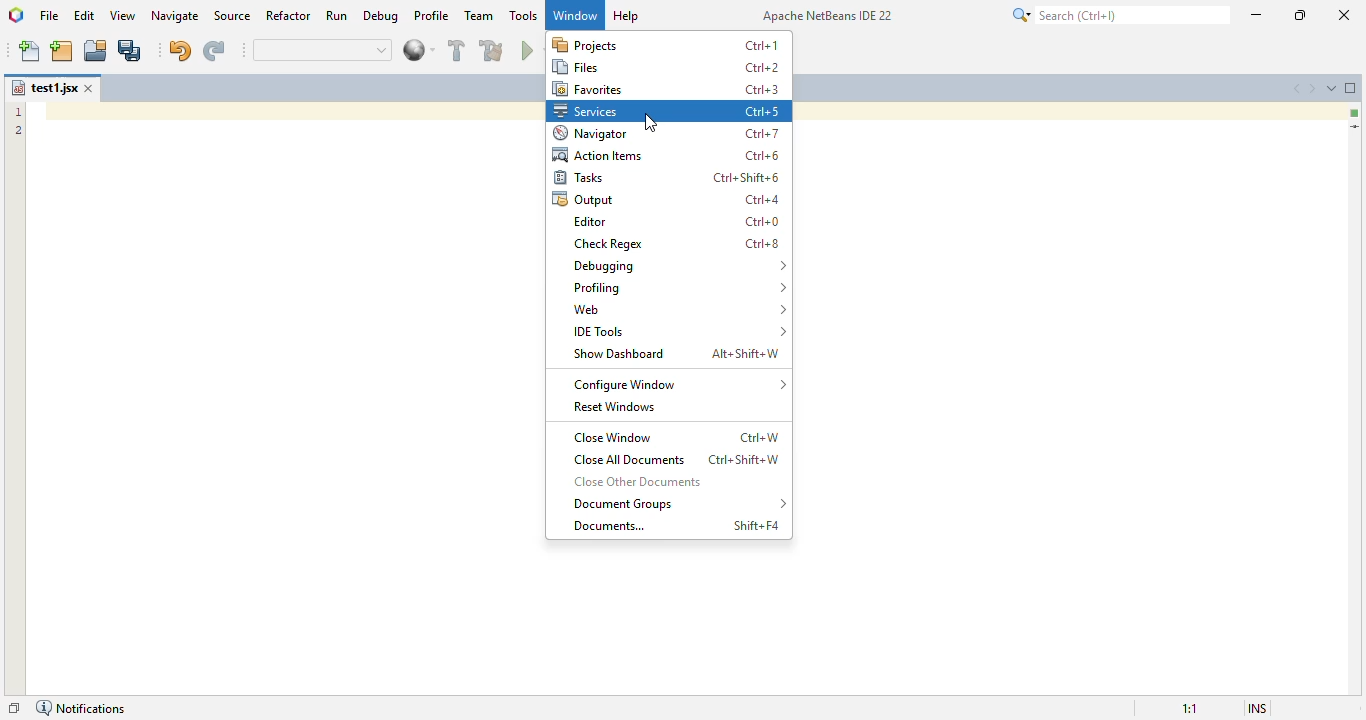  What do you see at coordinates (17, 111) in the screenshot?
I see `1` at bounding box center [17, 111].